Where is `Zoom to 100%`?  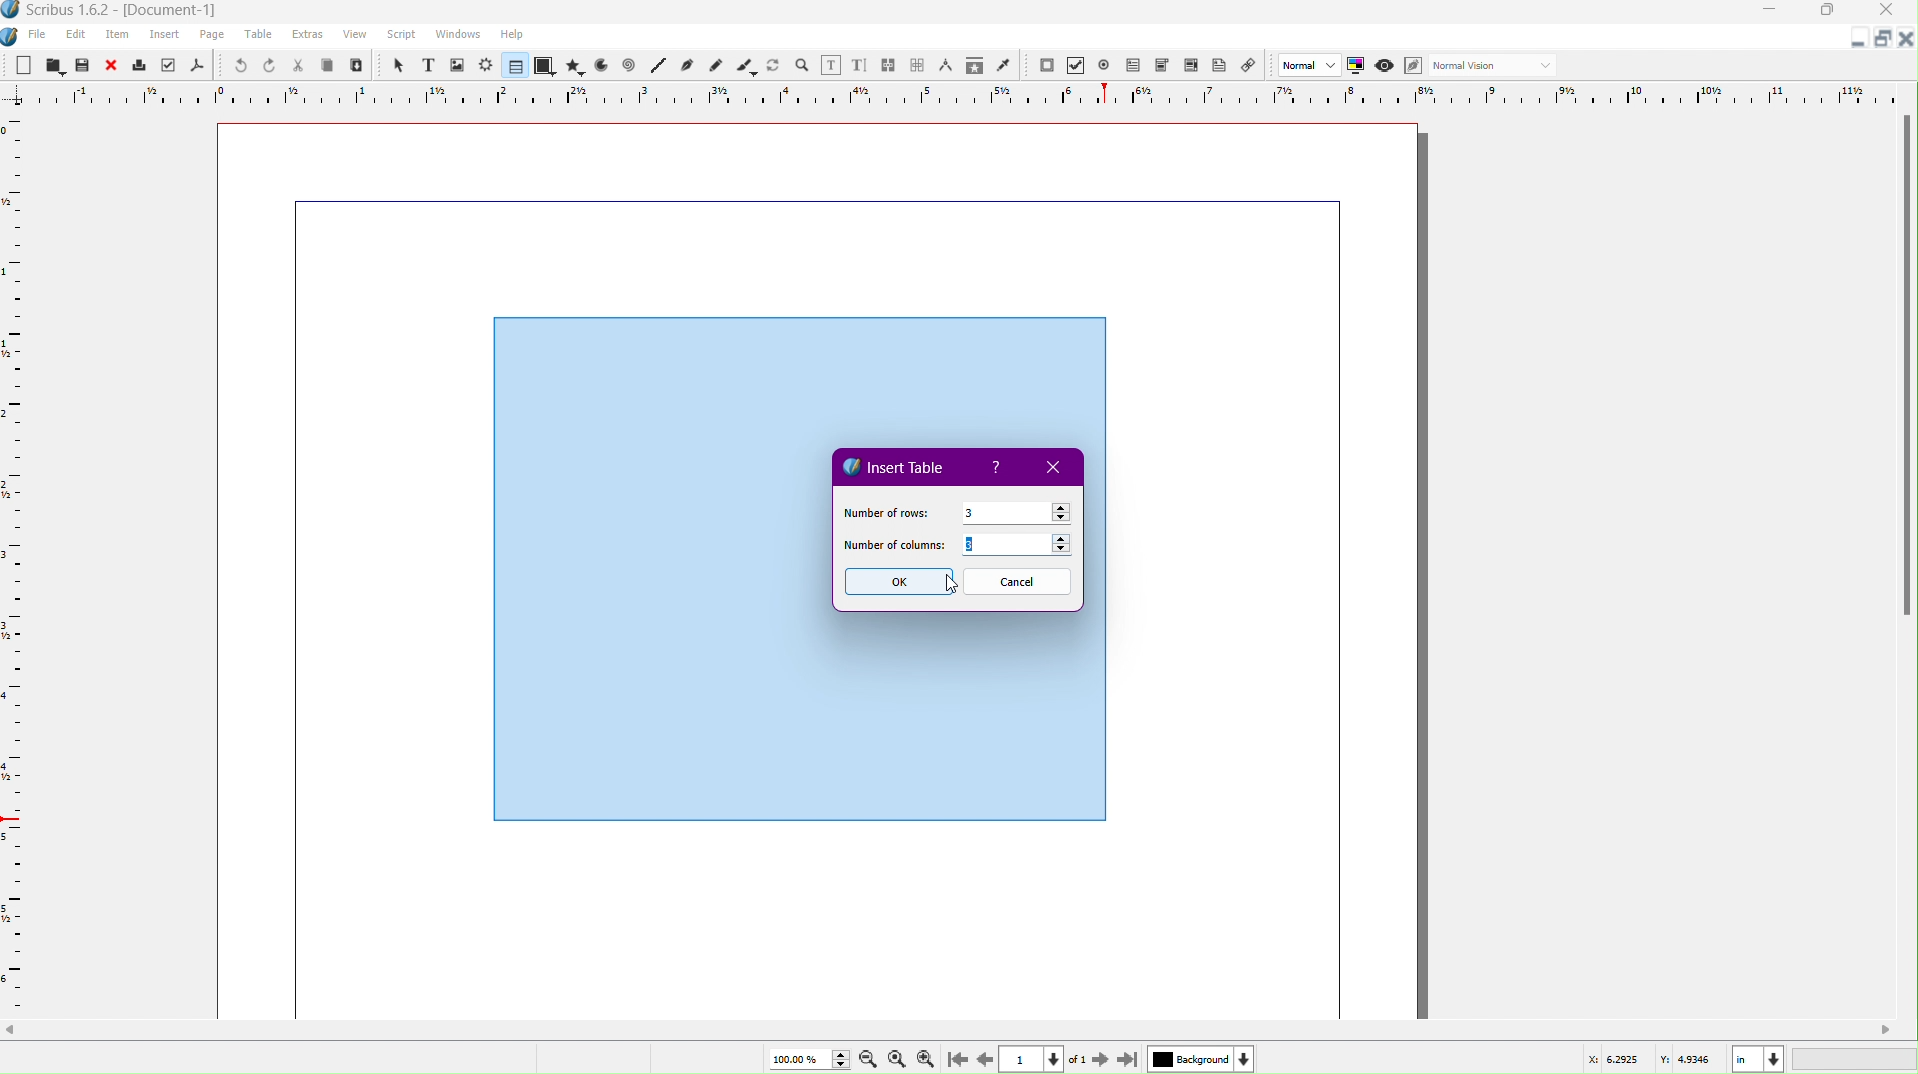
Zoom to 100% is located at coordinates (896, 1056).